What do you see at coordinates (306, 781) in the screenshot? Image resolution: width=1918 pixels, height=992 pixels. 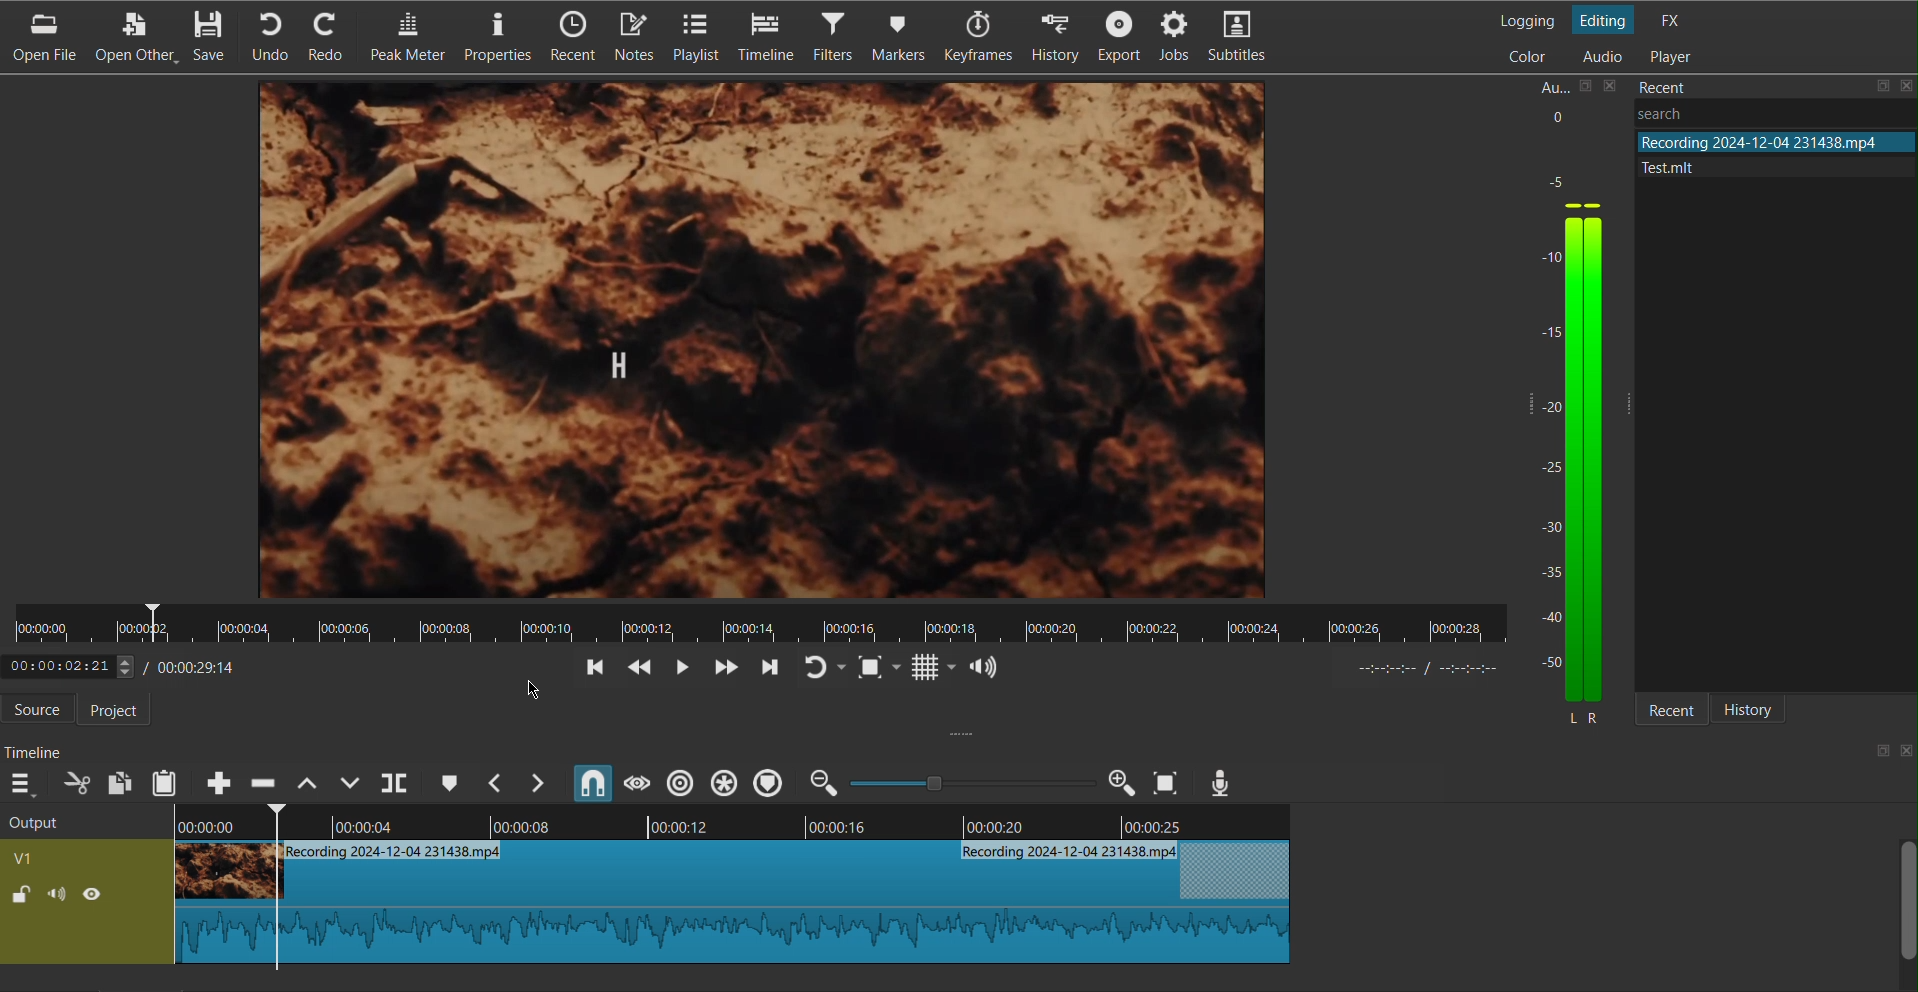 I see `Lift` at bounding box center [306, 781].